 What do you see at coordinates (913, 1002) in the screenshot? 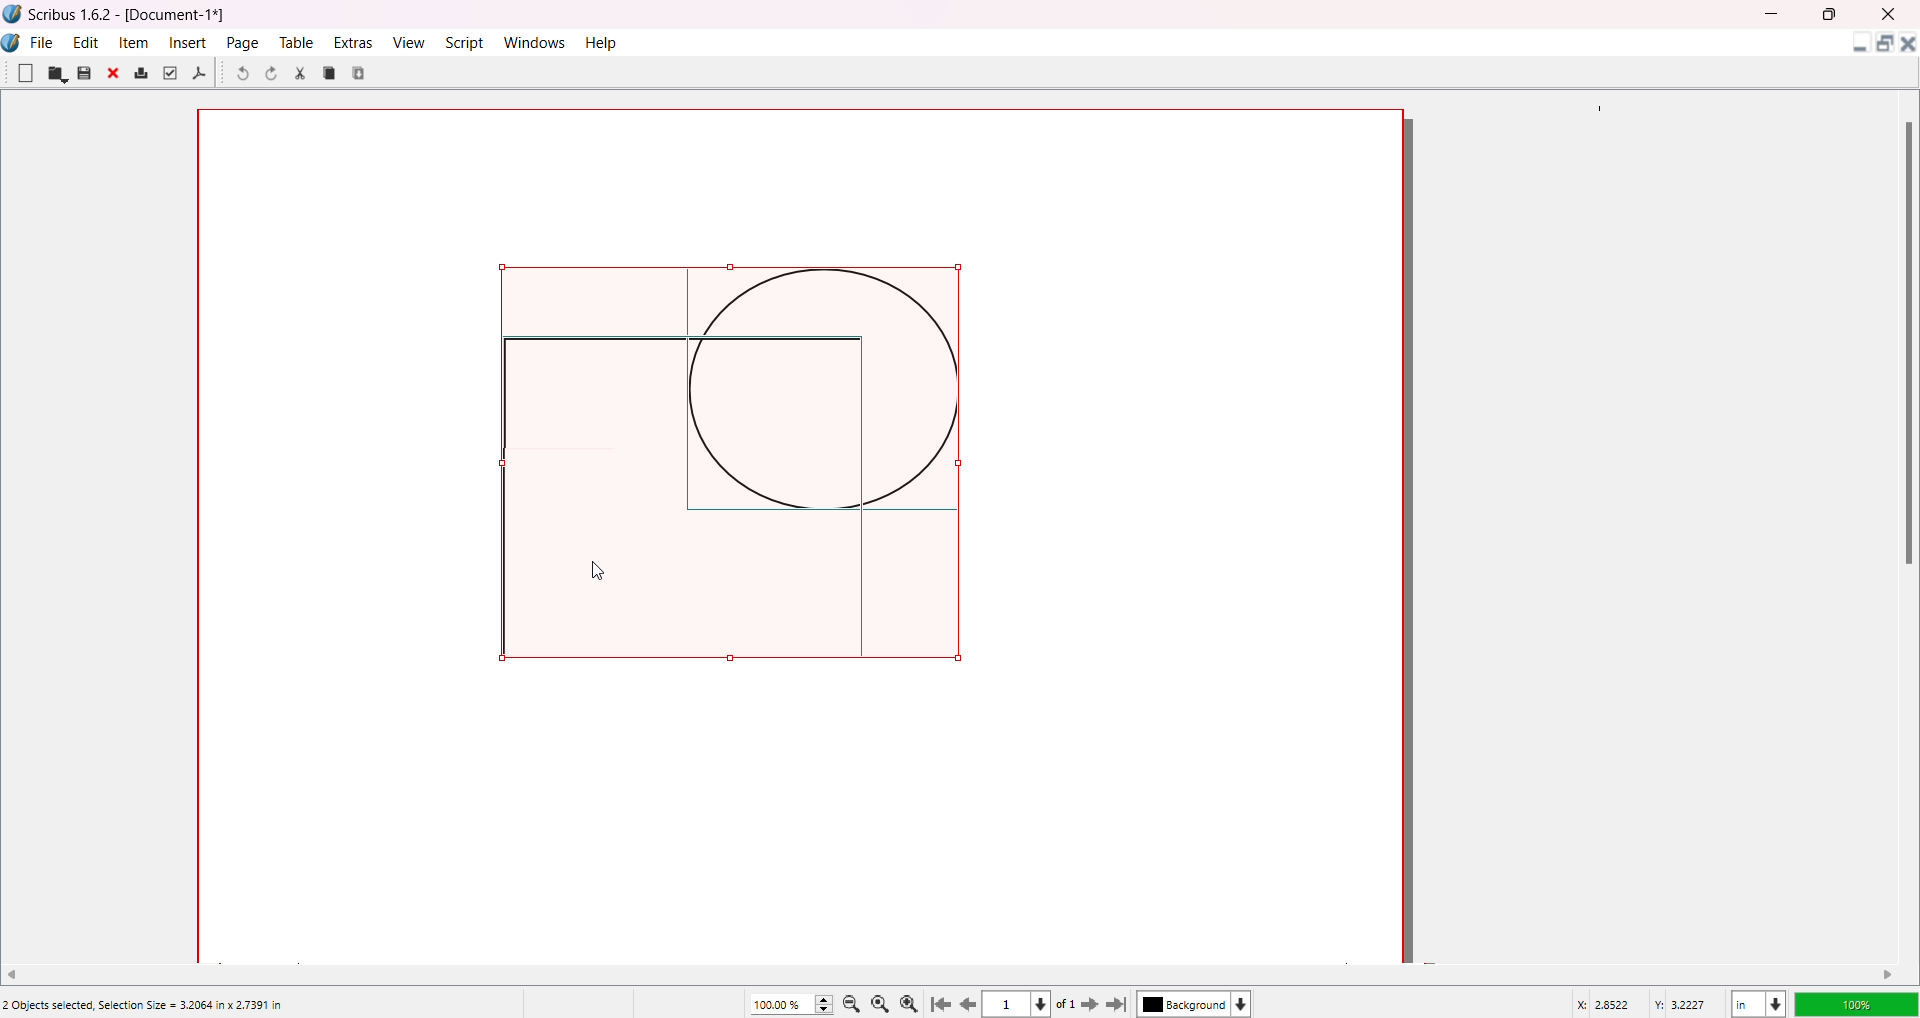
I see `Zoom in` at bounding box center [913, 1002].